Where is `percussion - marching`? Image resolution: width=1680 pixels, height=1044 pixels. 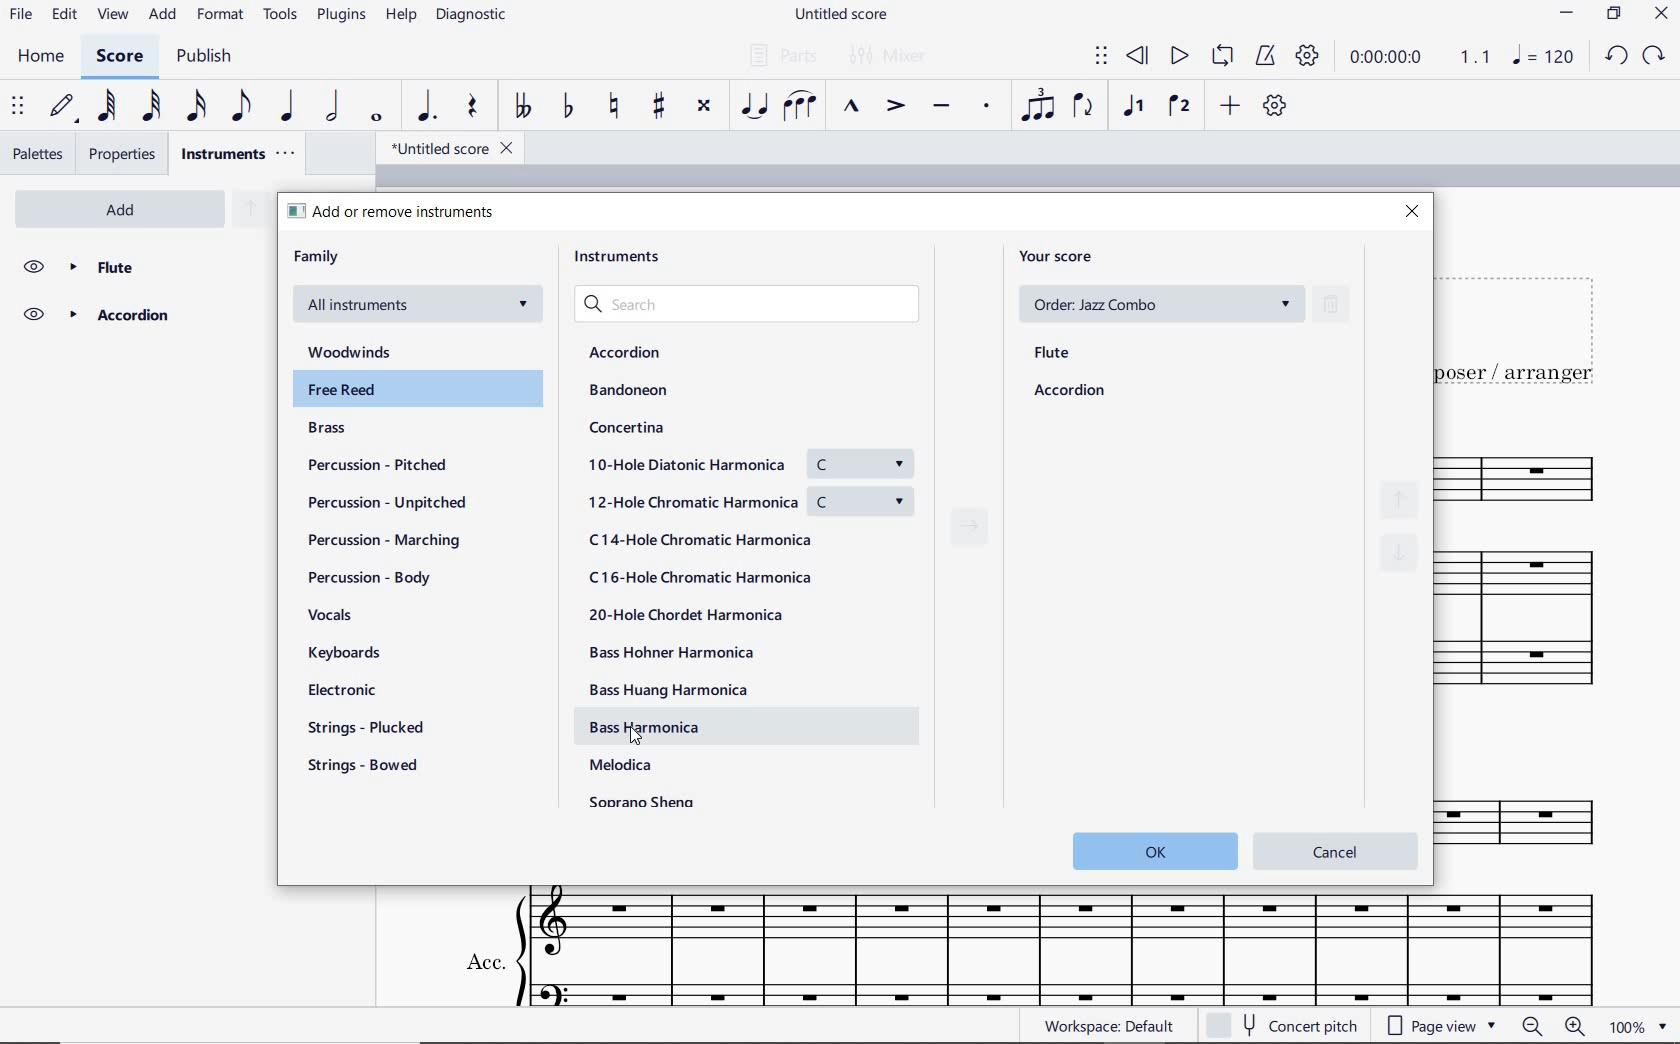 percussion - marching is located at coordinates (393, 541).